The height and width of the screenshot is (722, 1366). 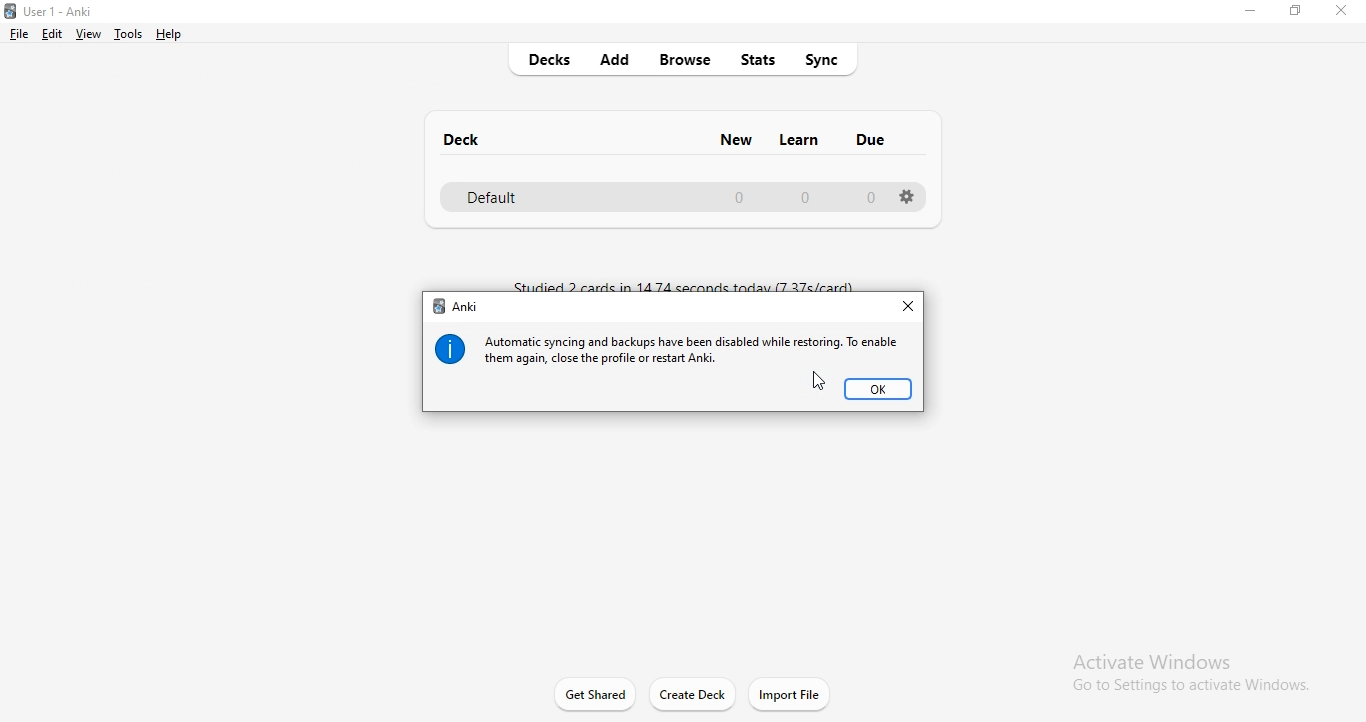 What do you see at coordinates (692, 348) in the screenshot?
I see `message 1` at bounding box center [692, 348].